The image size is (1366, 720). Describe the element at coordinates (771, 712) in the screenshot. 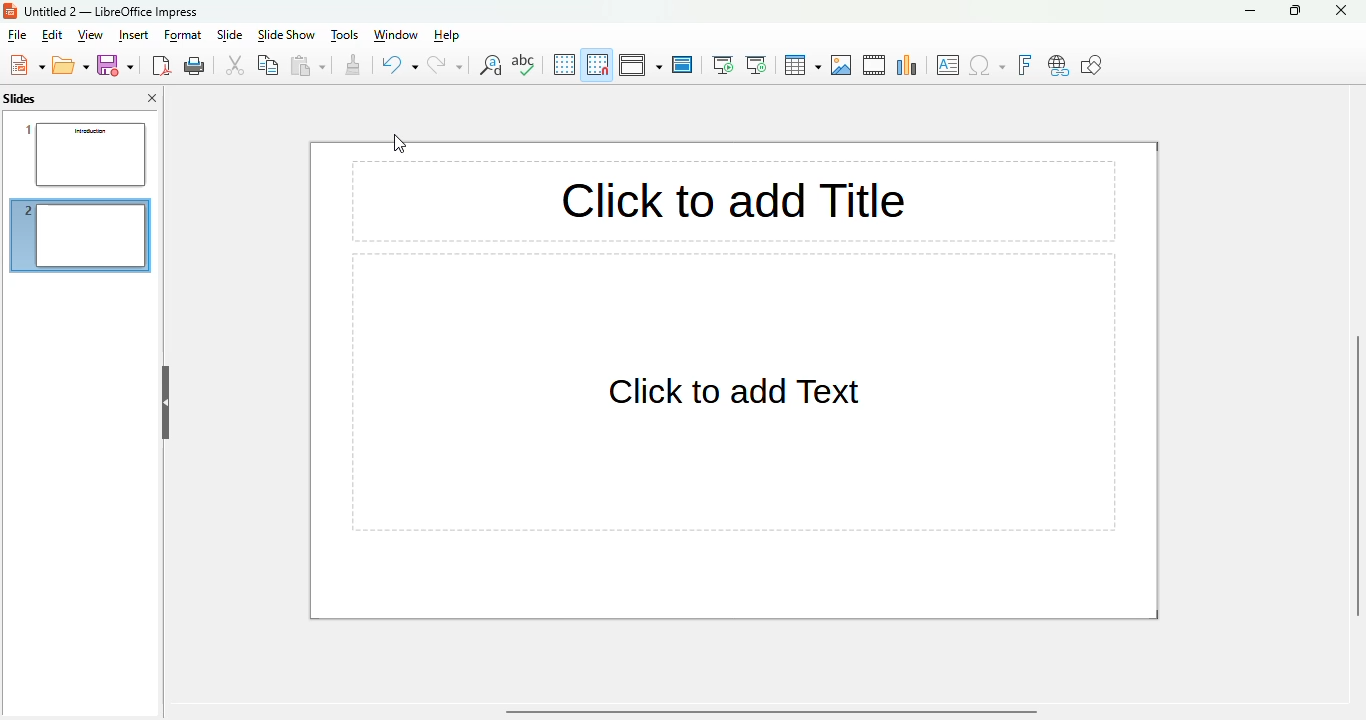

I see `horizontal scroll bar` at that location.